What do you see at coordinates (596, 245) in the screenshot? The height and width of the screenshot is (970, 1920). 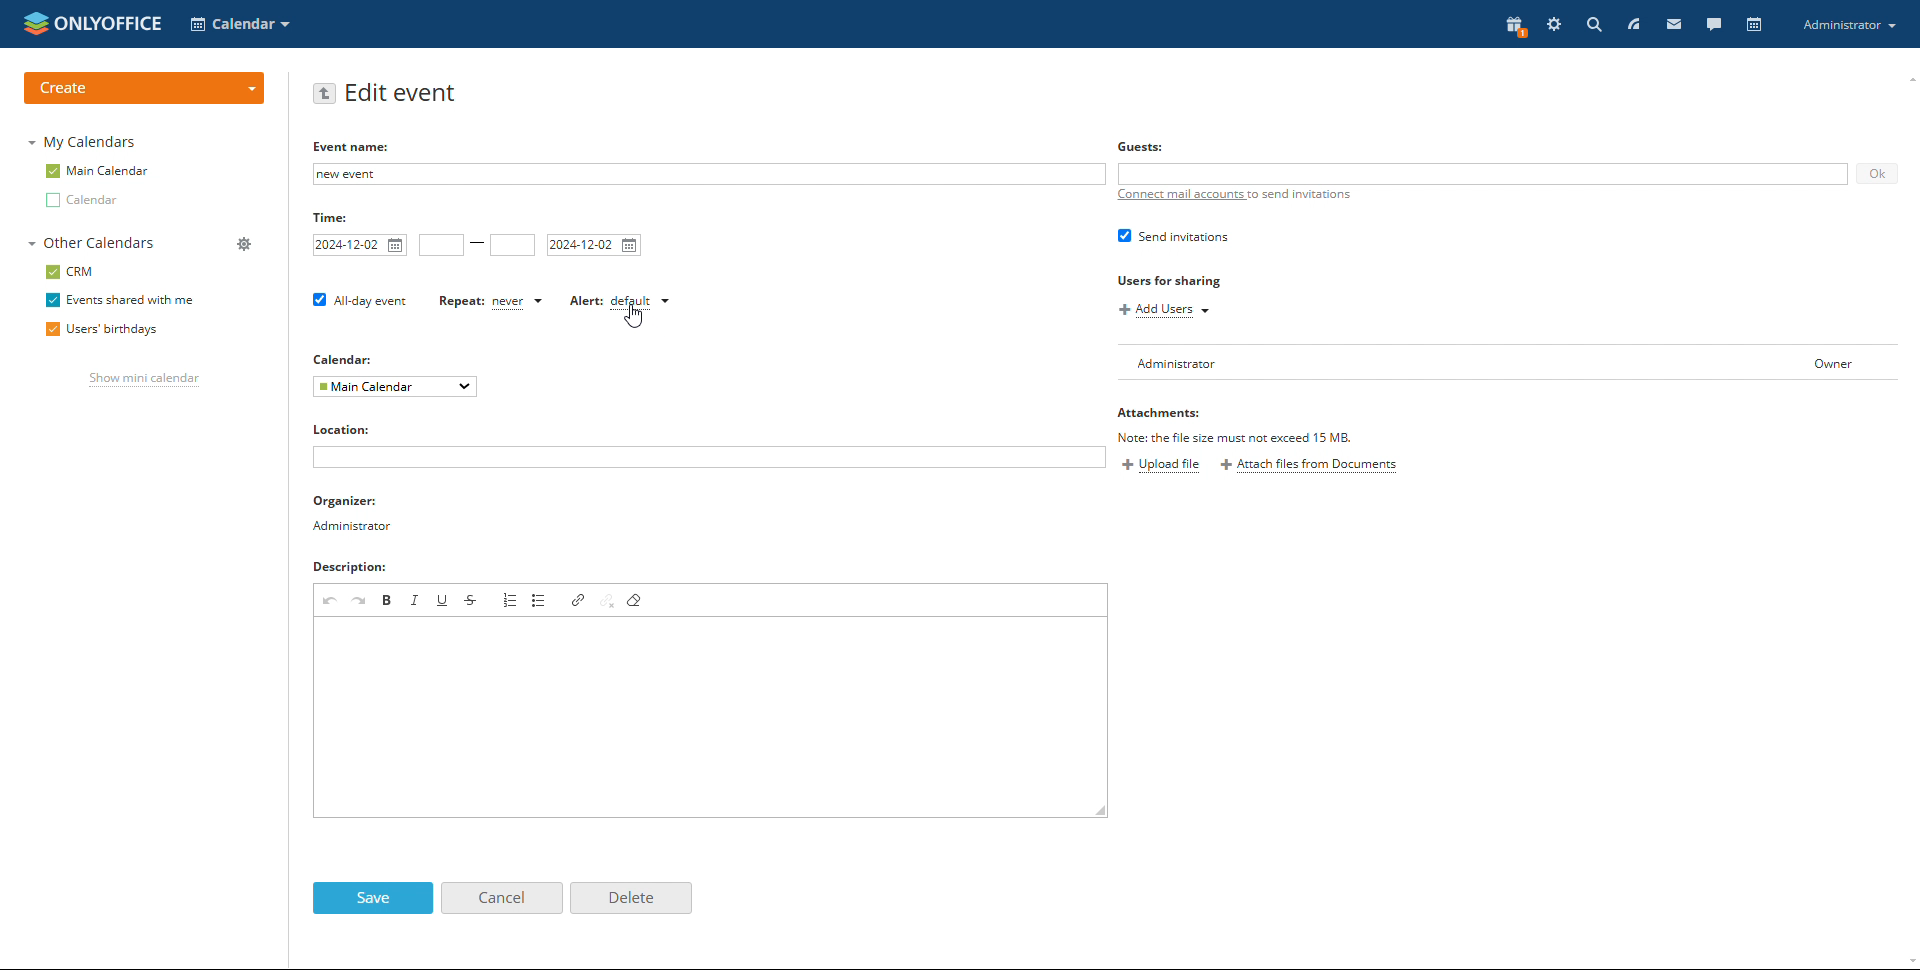 I see `end date` at bounding box center [596, 245].